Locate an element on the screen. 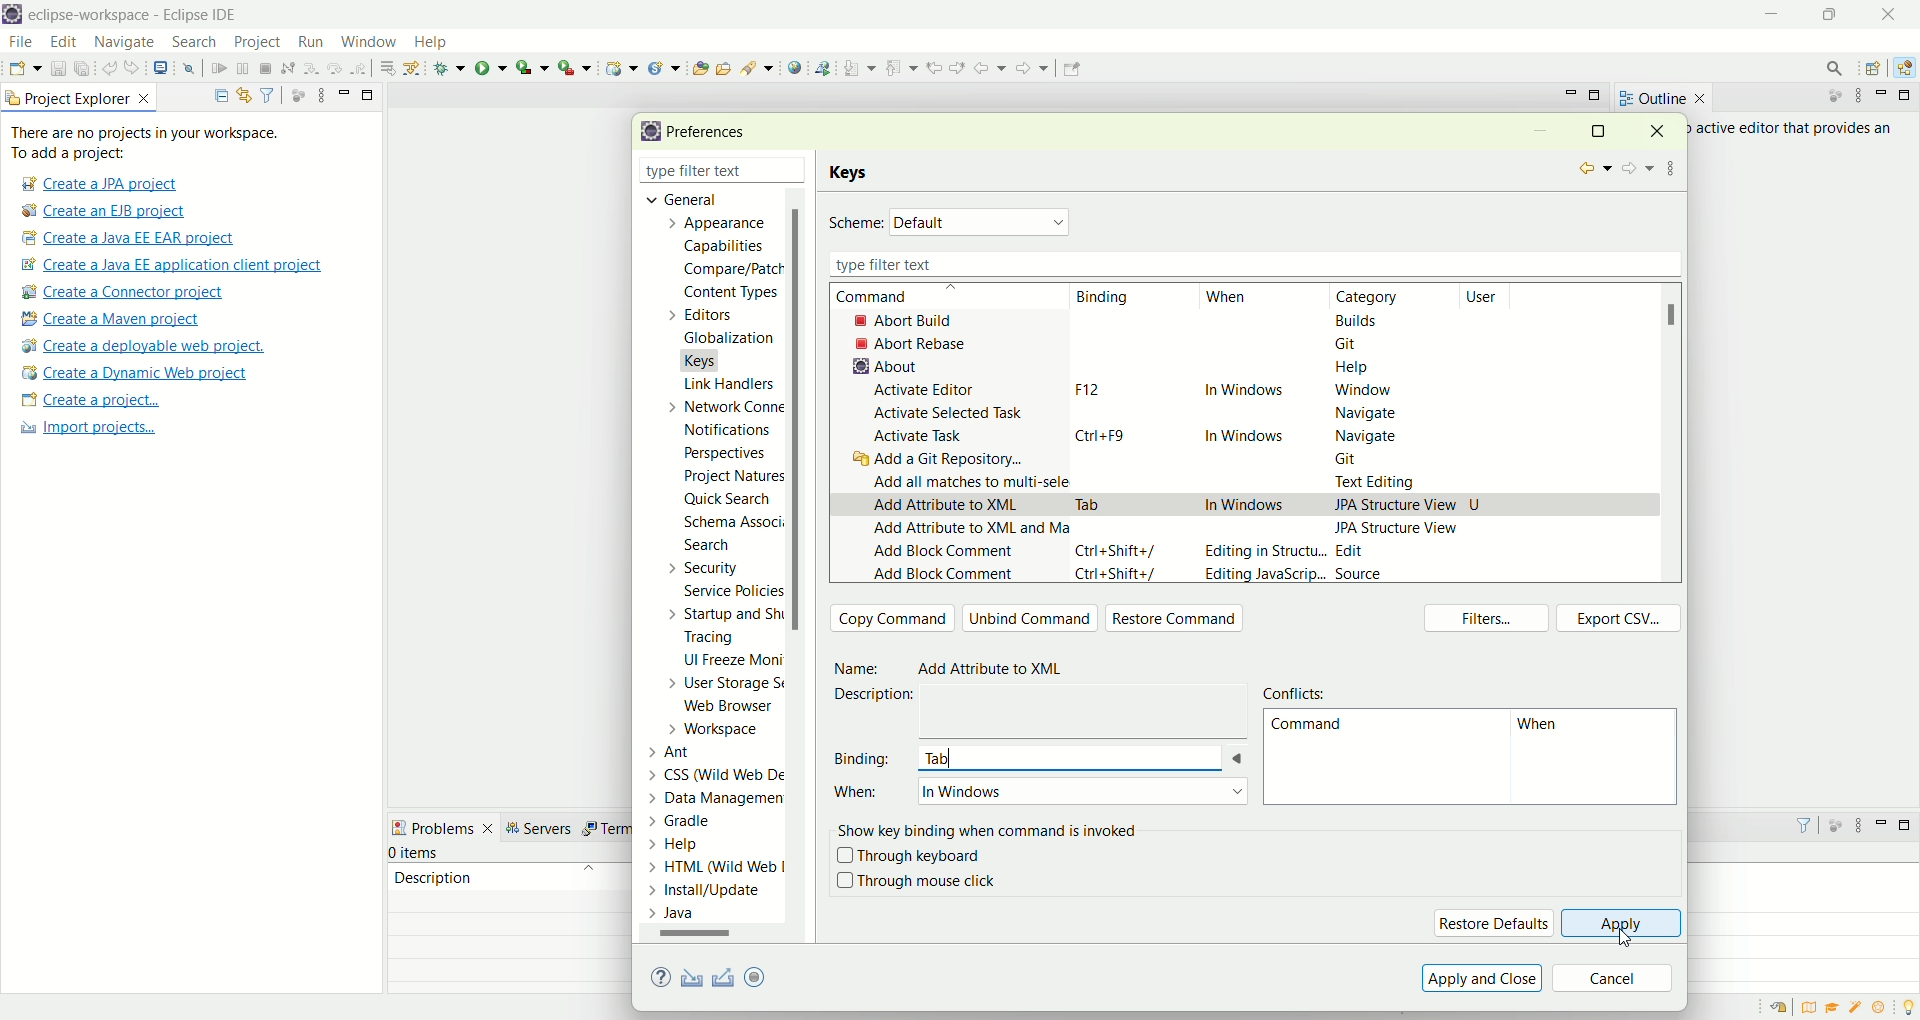 This screenshot has height=1020, width=1920. through mouse click is located at coordinates (916, 881).